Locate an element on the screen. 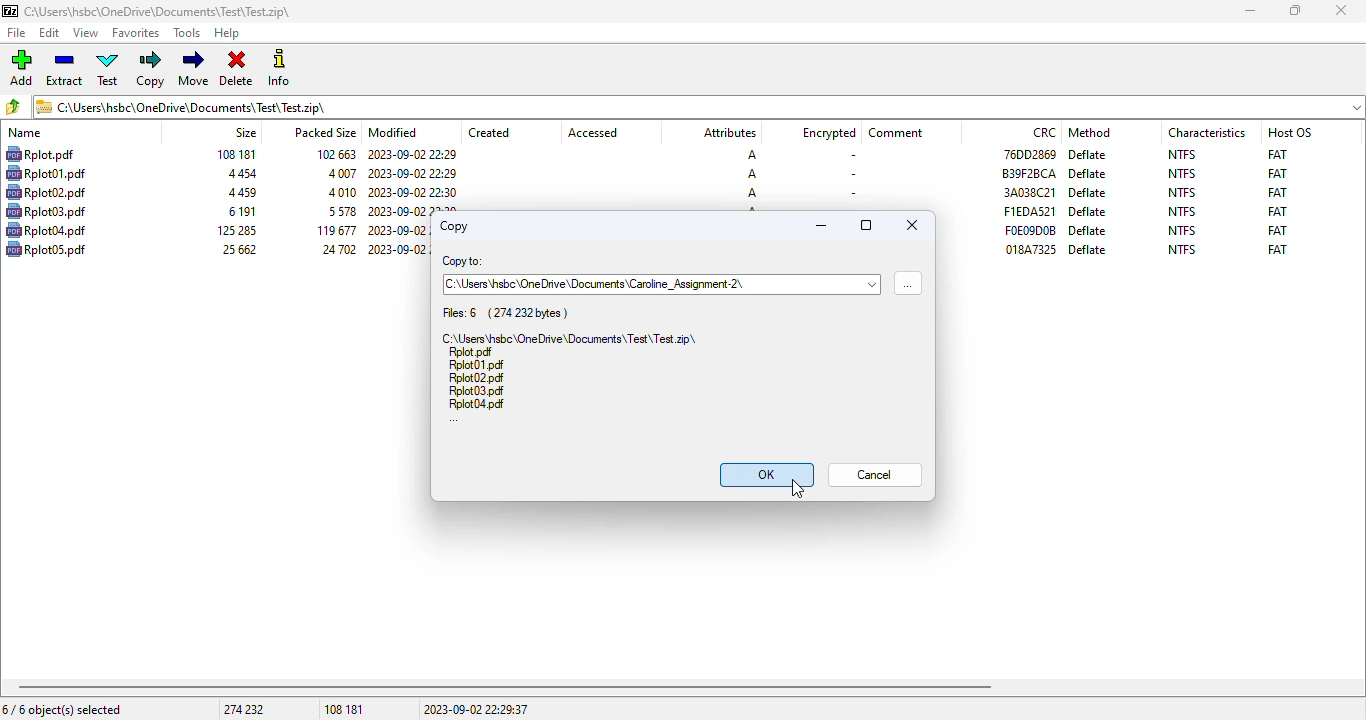  size is located at coordinates (235, 154).